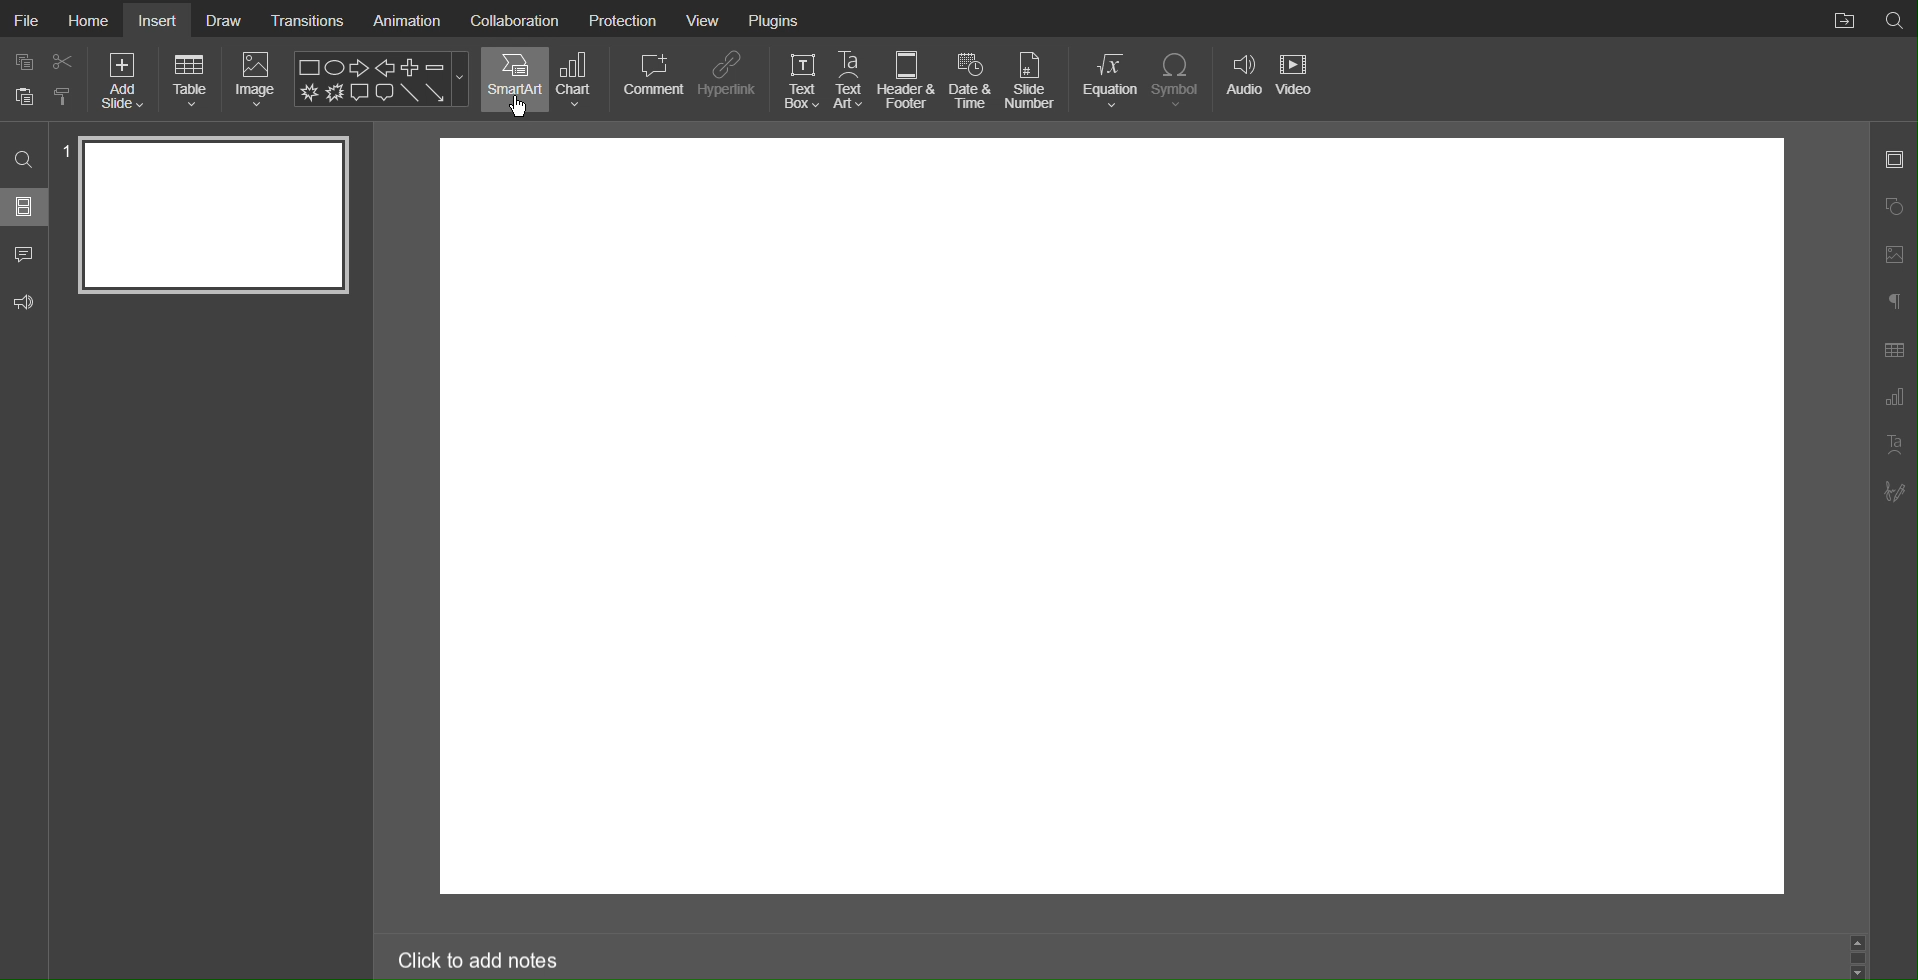  What do you see at coordinates (1894, 302) in the screenshot?
I see `Paragraph Settings` at bounding box center [1894, 302].